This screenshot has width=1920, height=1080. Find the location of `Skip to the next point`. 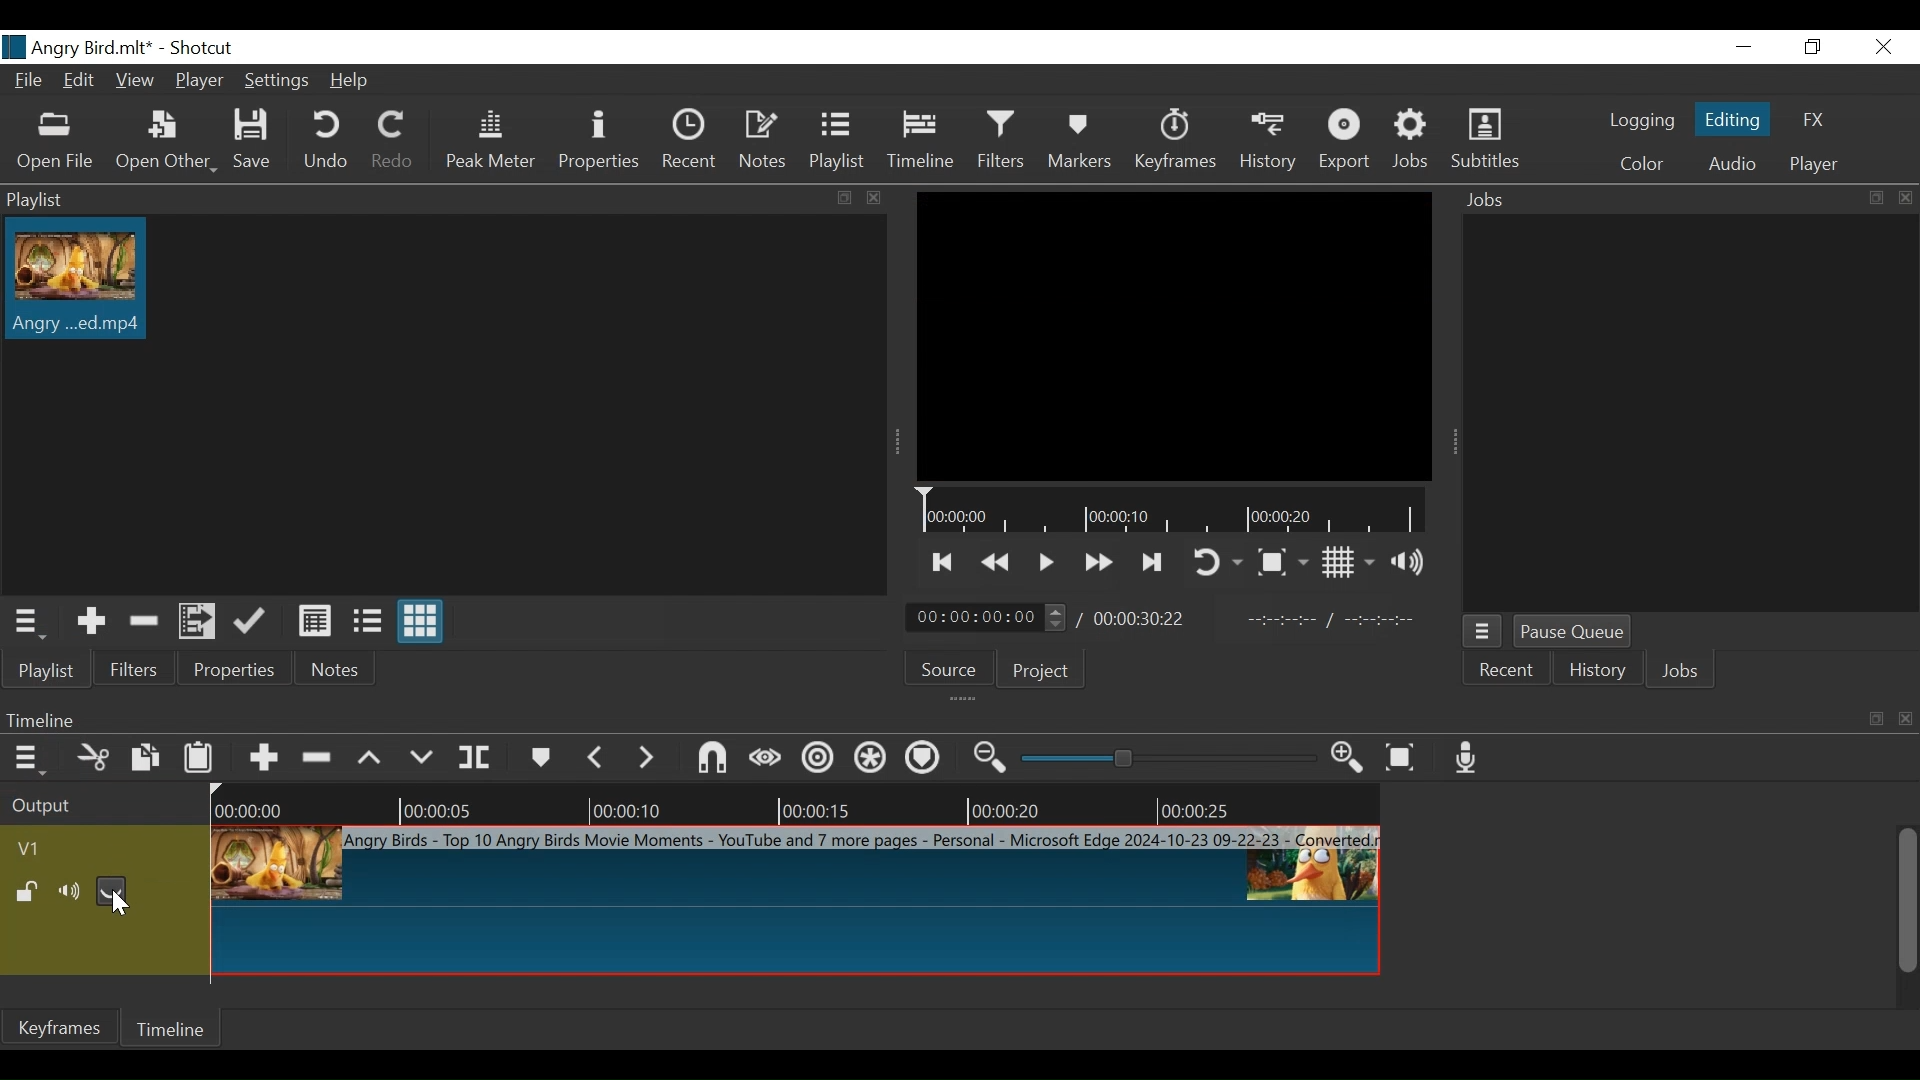

Skip to the next point is located at coordinates (1150, 564).